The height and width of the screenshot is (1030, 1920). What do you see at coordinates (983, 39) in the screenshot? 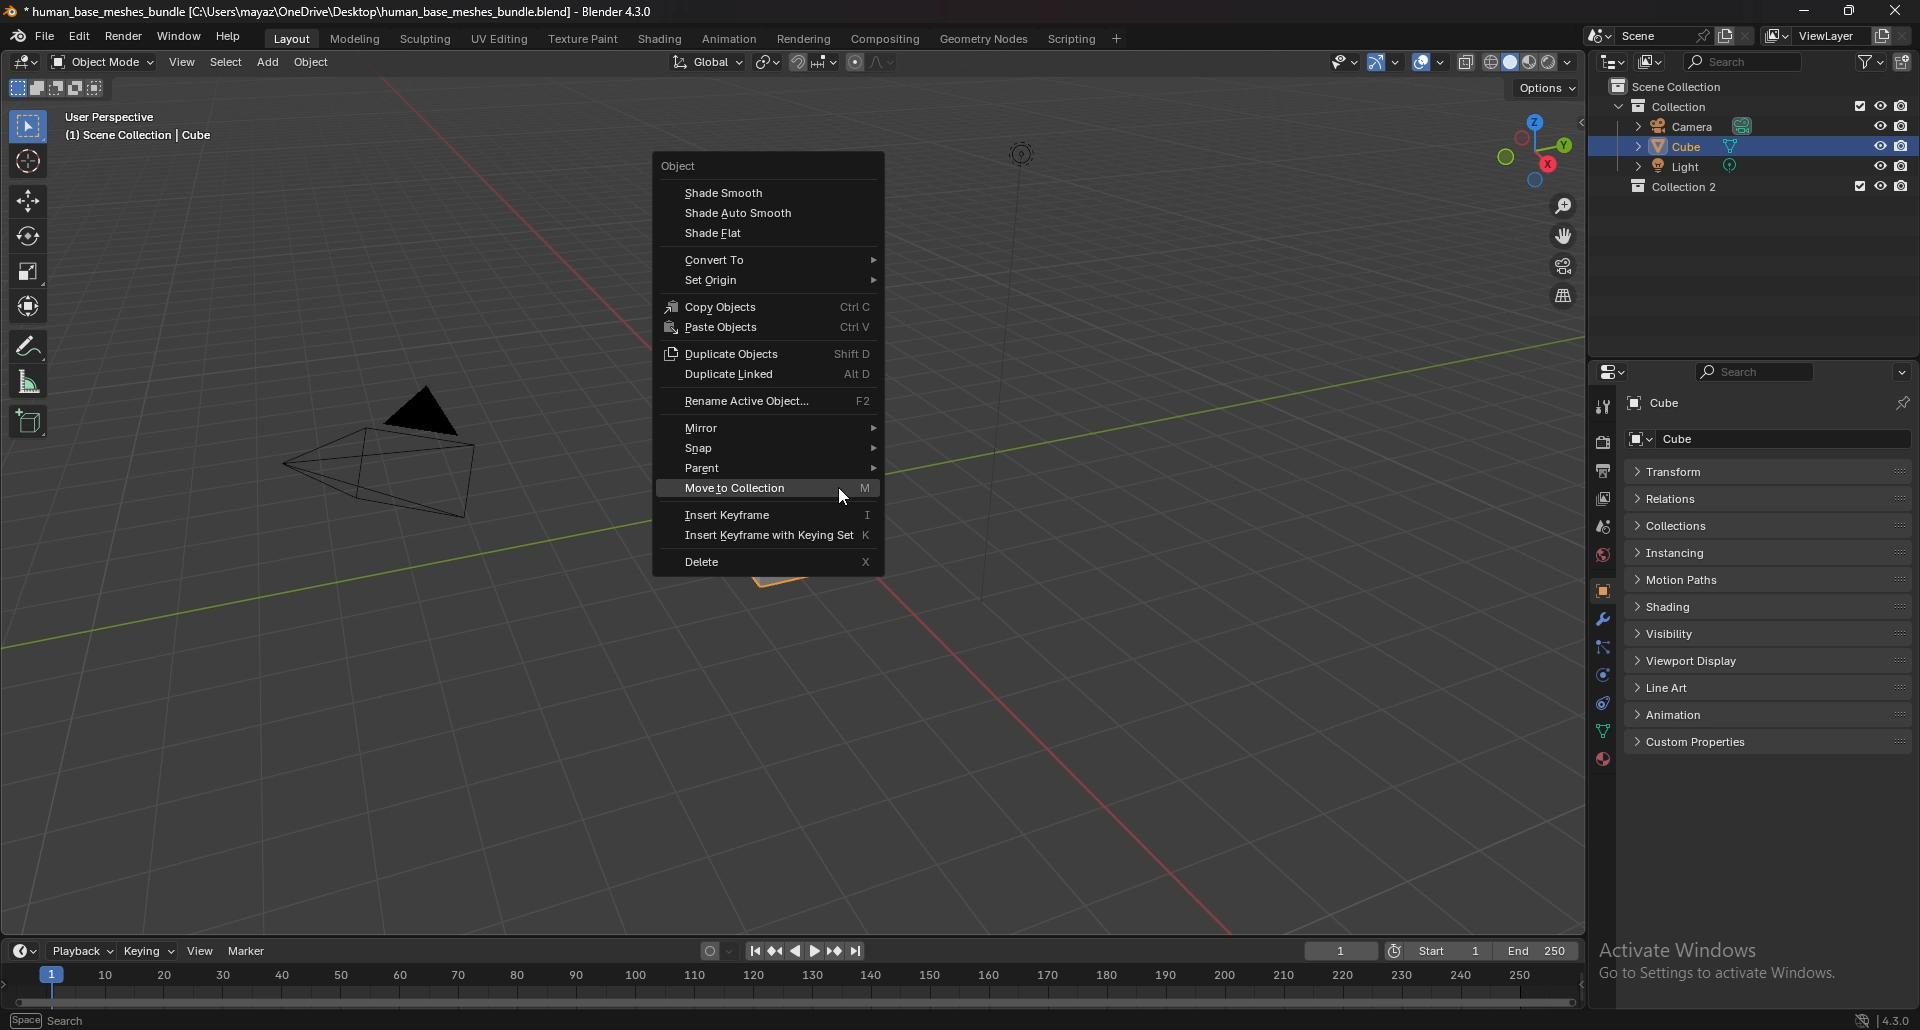
I see `geometry nodes` at bounding box center [983, 39].